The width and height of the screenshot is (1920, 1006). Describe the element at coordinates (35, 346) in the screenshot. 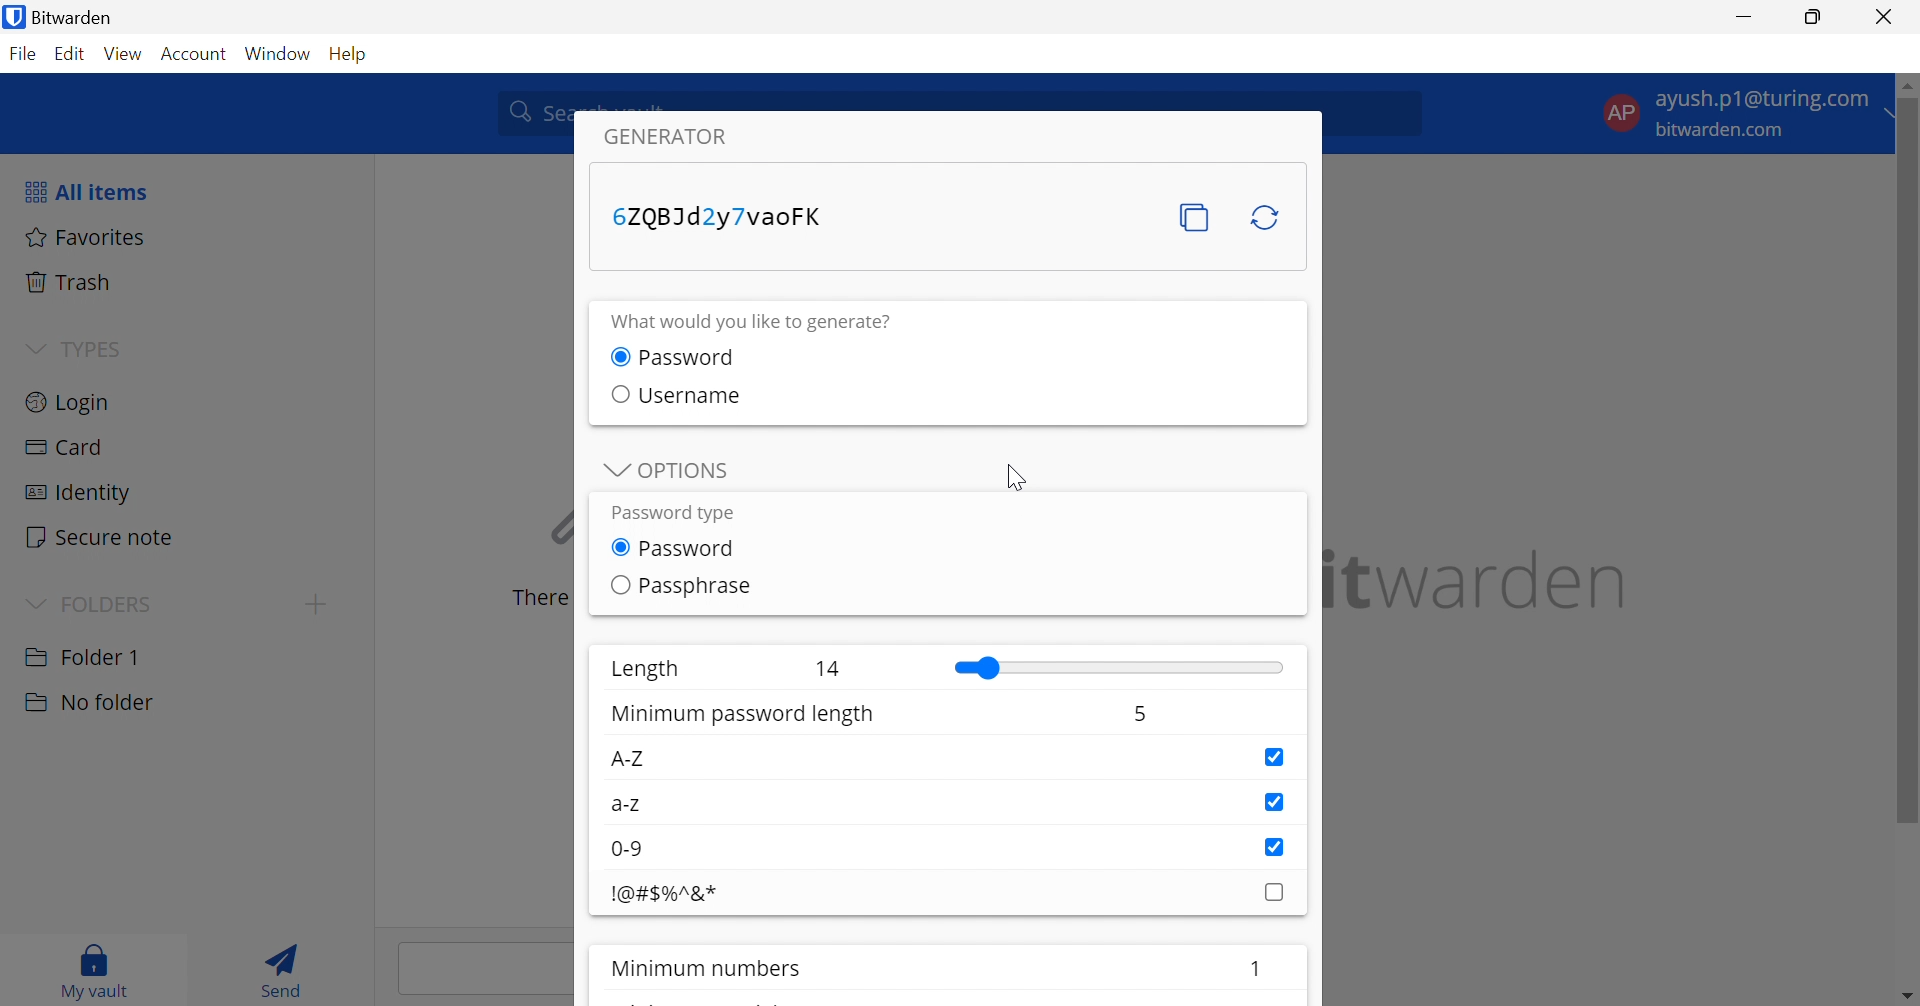

I see `Drop Down` at that location.